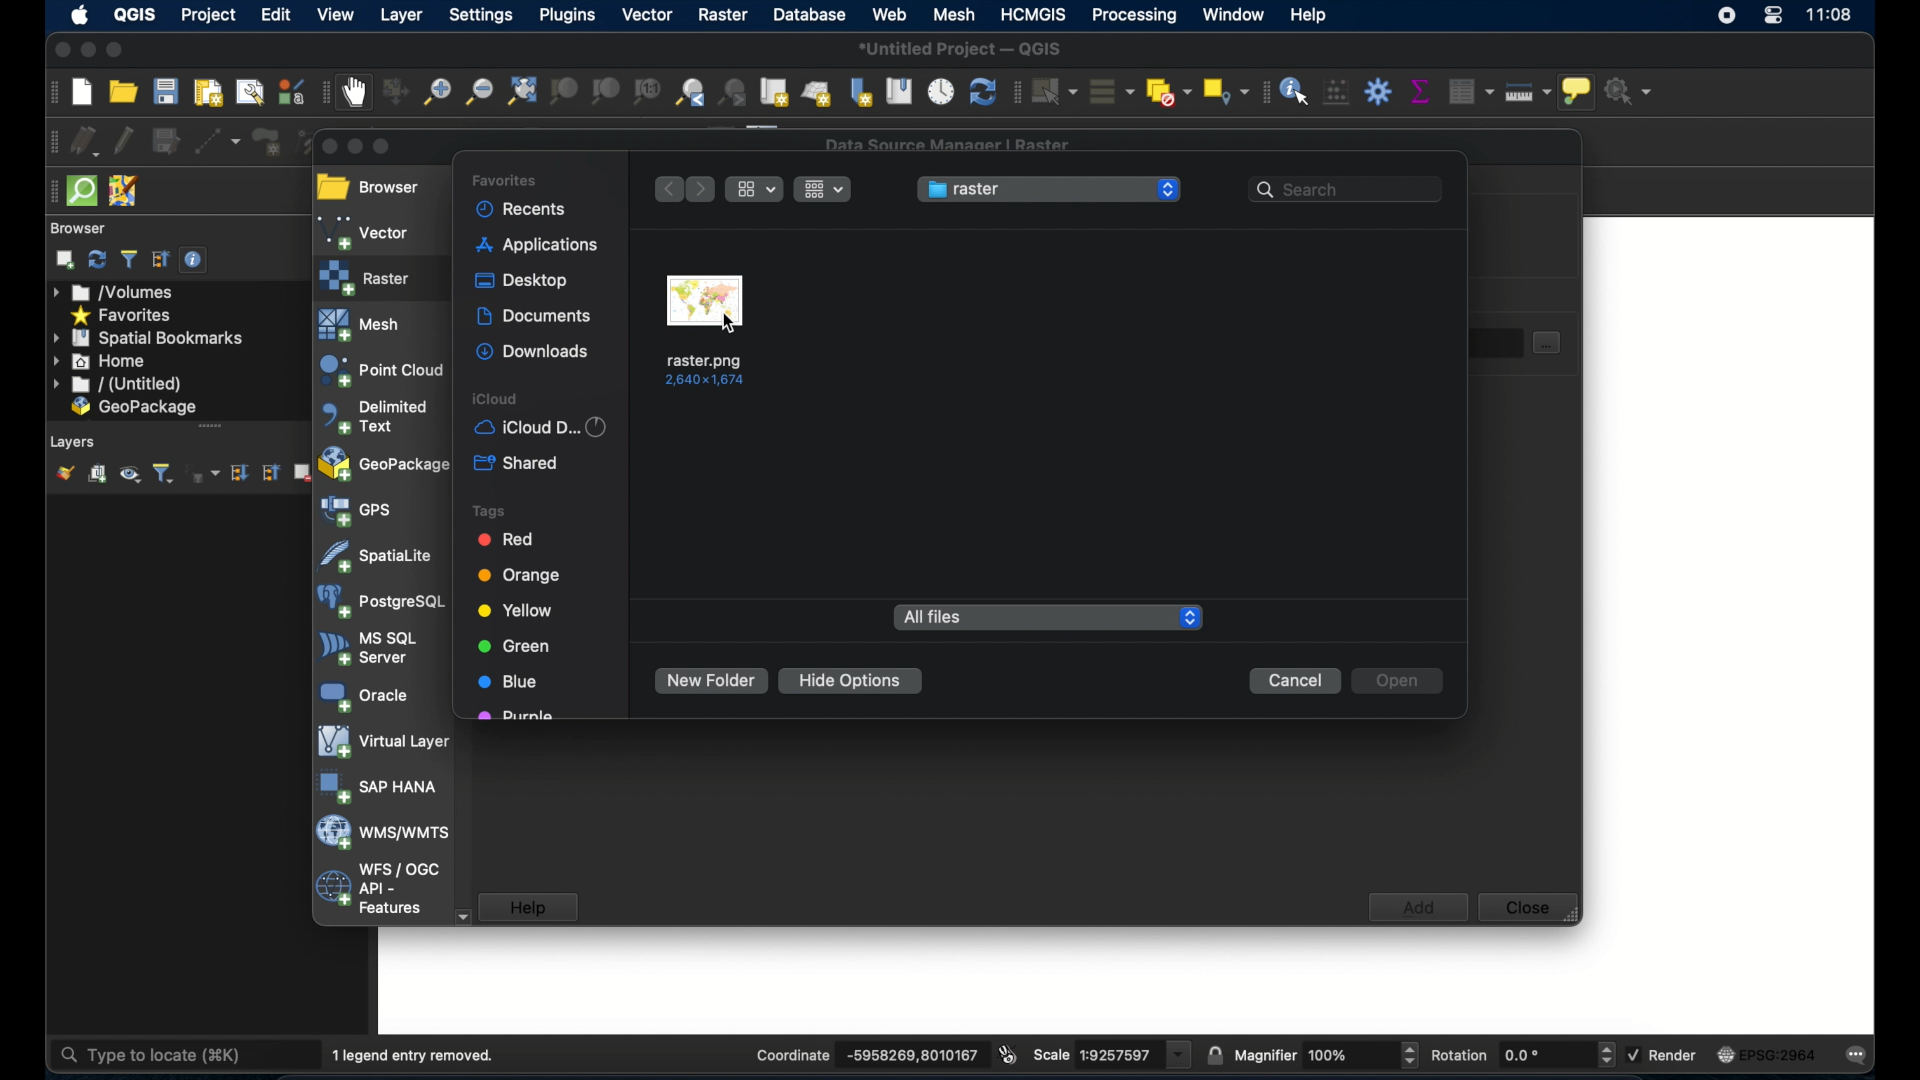  What do you see at coordinates (1831, 17) in the screenshot?
I see `time` at bounding box center [1831, 17].